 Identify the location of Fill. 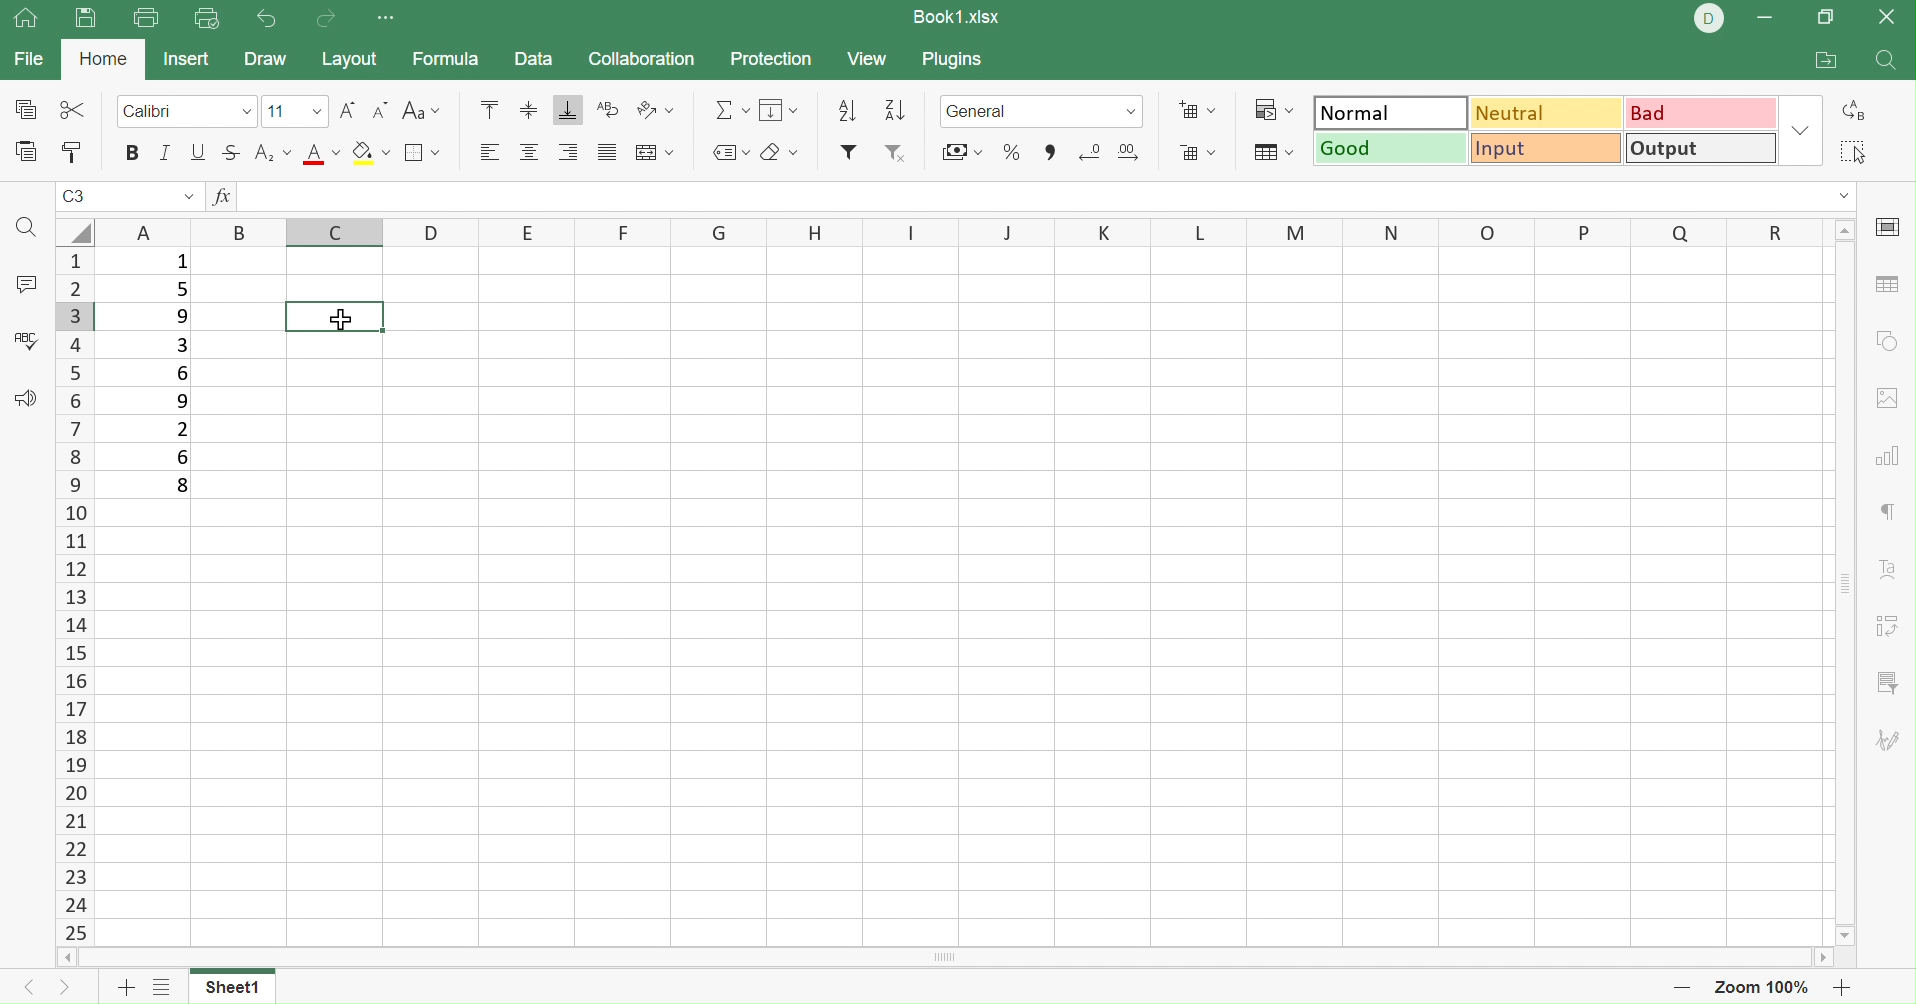
(779, 109).